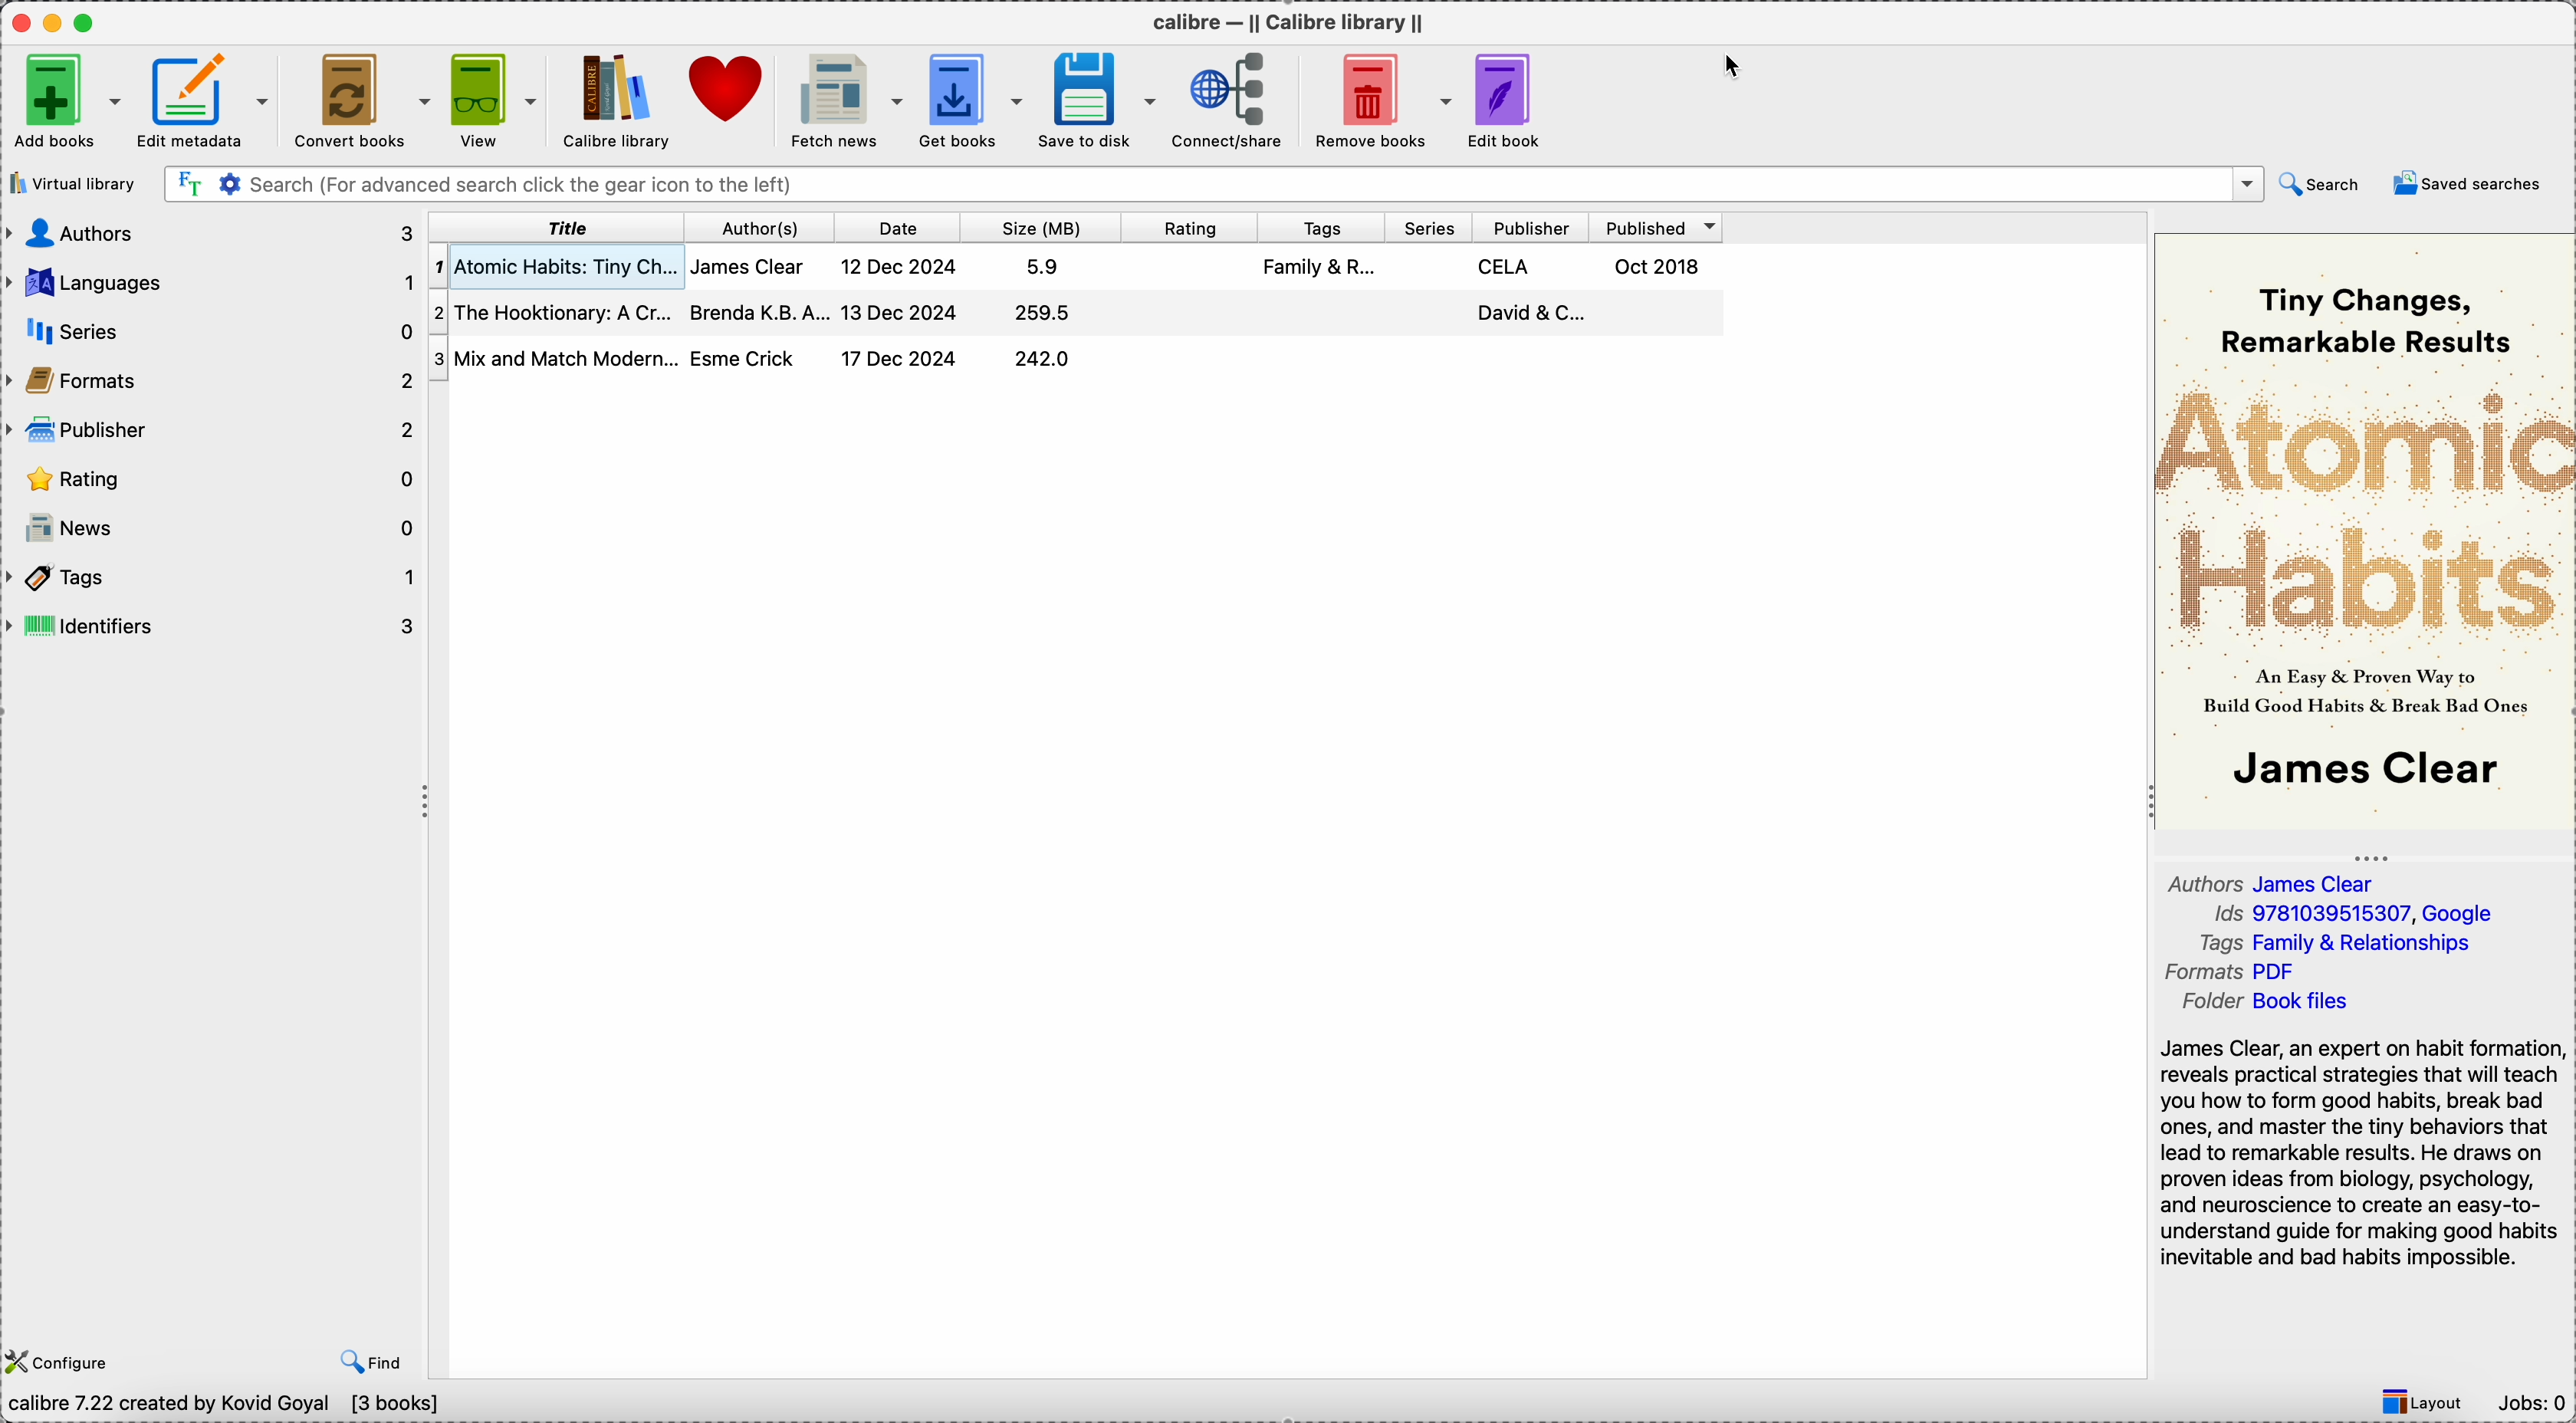 The width and height of the screenshot is (2576, 1423). Describe the element at coordinates (2424, 1403) in the screenshot. I see `layout` at that location.